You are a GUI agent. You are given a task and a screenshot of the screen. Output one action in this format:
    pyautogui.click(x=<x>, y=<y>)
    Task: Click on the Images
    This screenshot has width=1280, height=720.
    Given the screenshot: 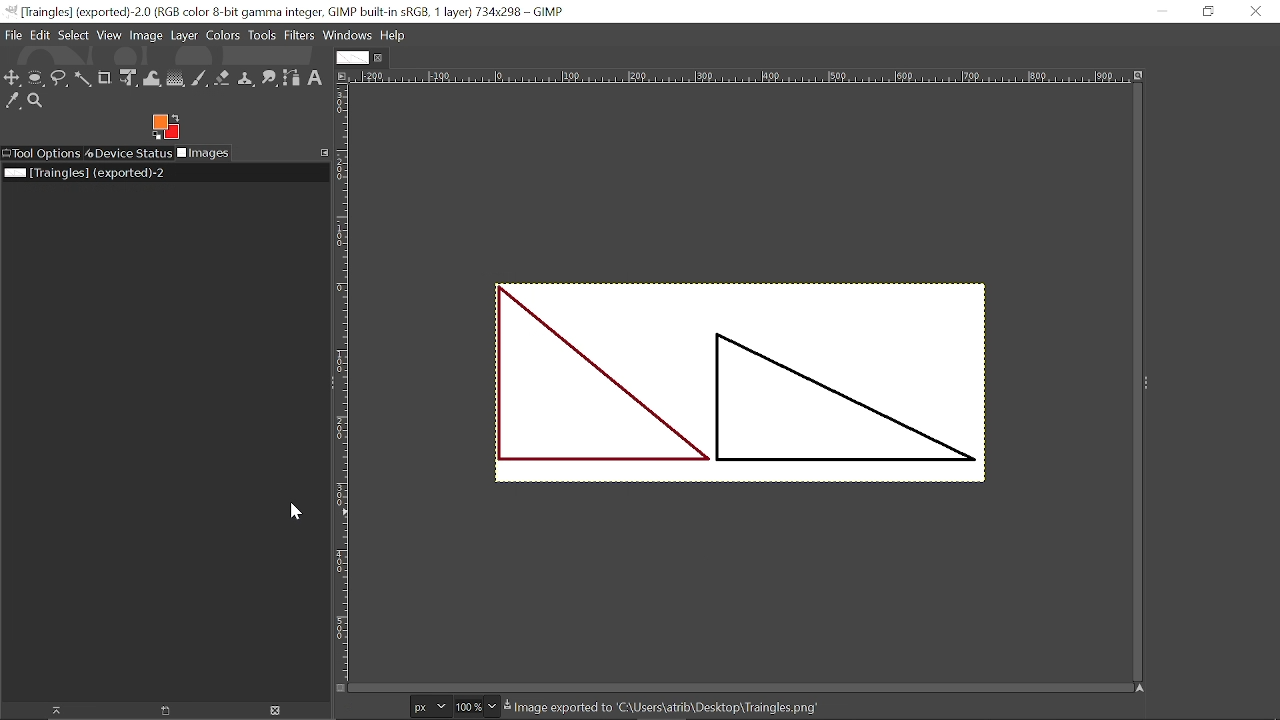 What is the action you would take?
    pyautogui.click(x=202, y=153)
    